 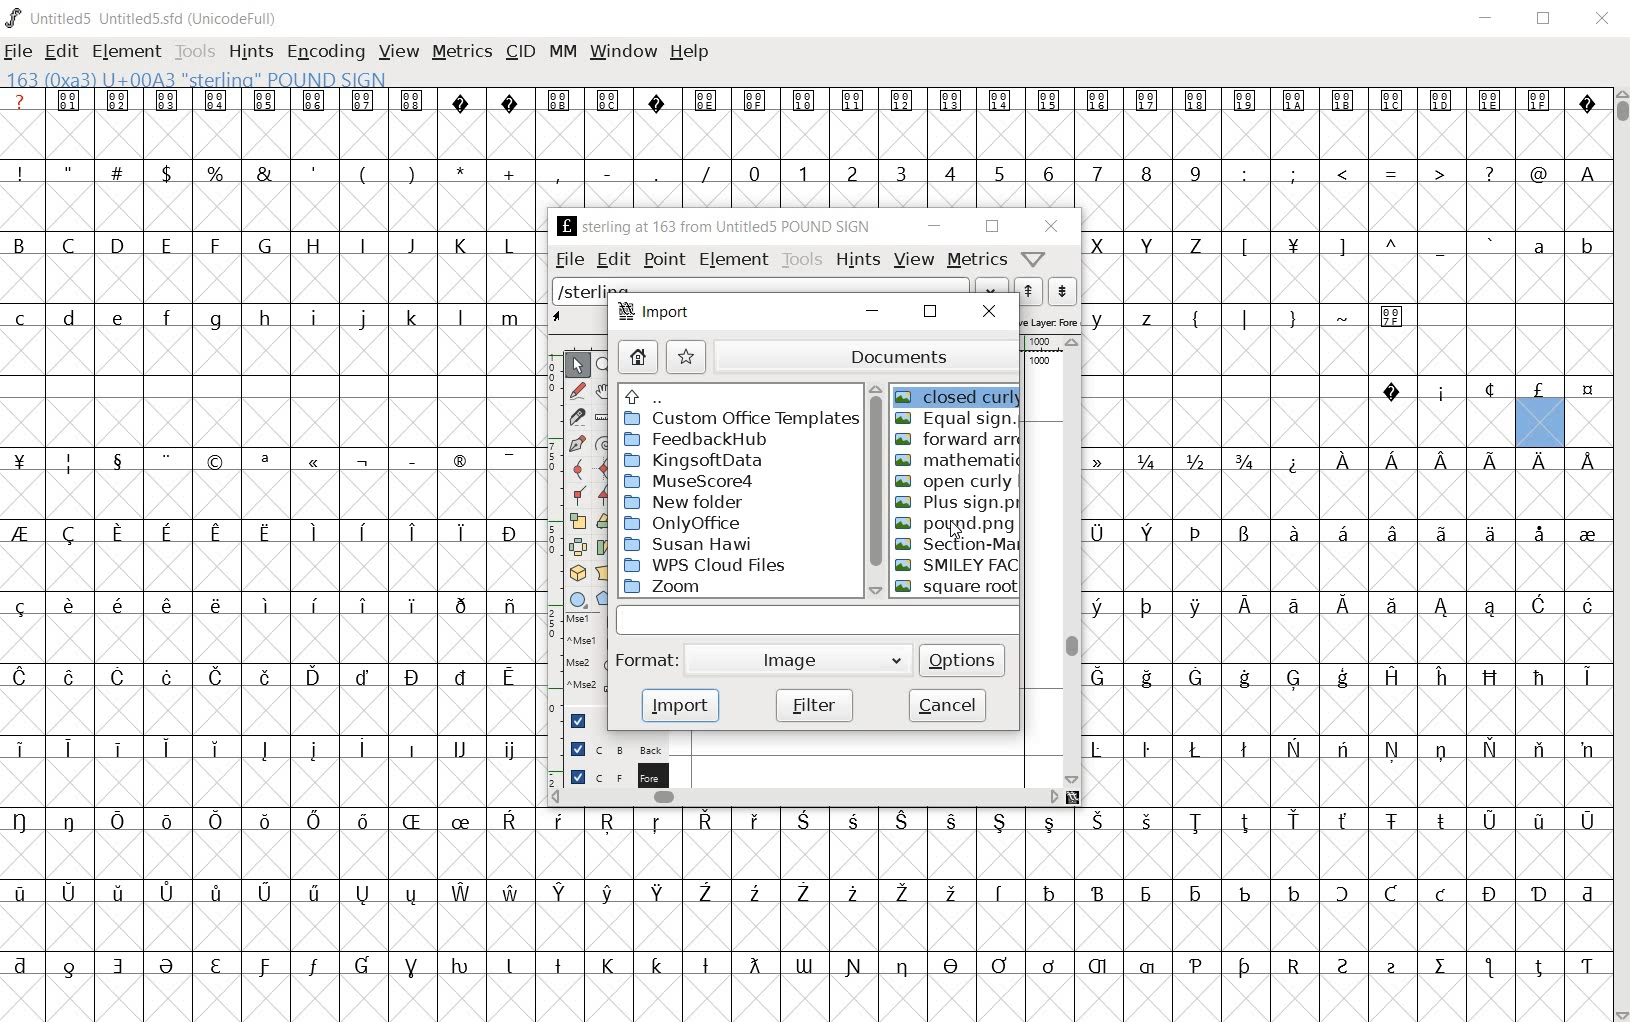 What do you see at coordinates (805, 101) in the screenshot?
I see `Symbol` at bounding box center [805, 101].